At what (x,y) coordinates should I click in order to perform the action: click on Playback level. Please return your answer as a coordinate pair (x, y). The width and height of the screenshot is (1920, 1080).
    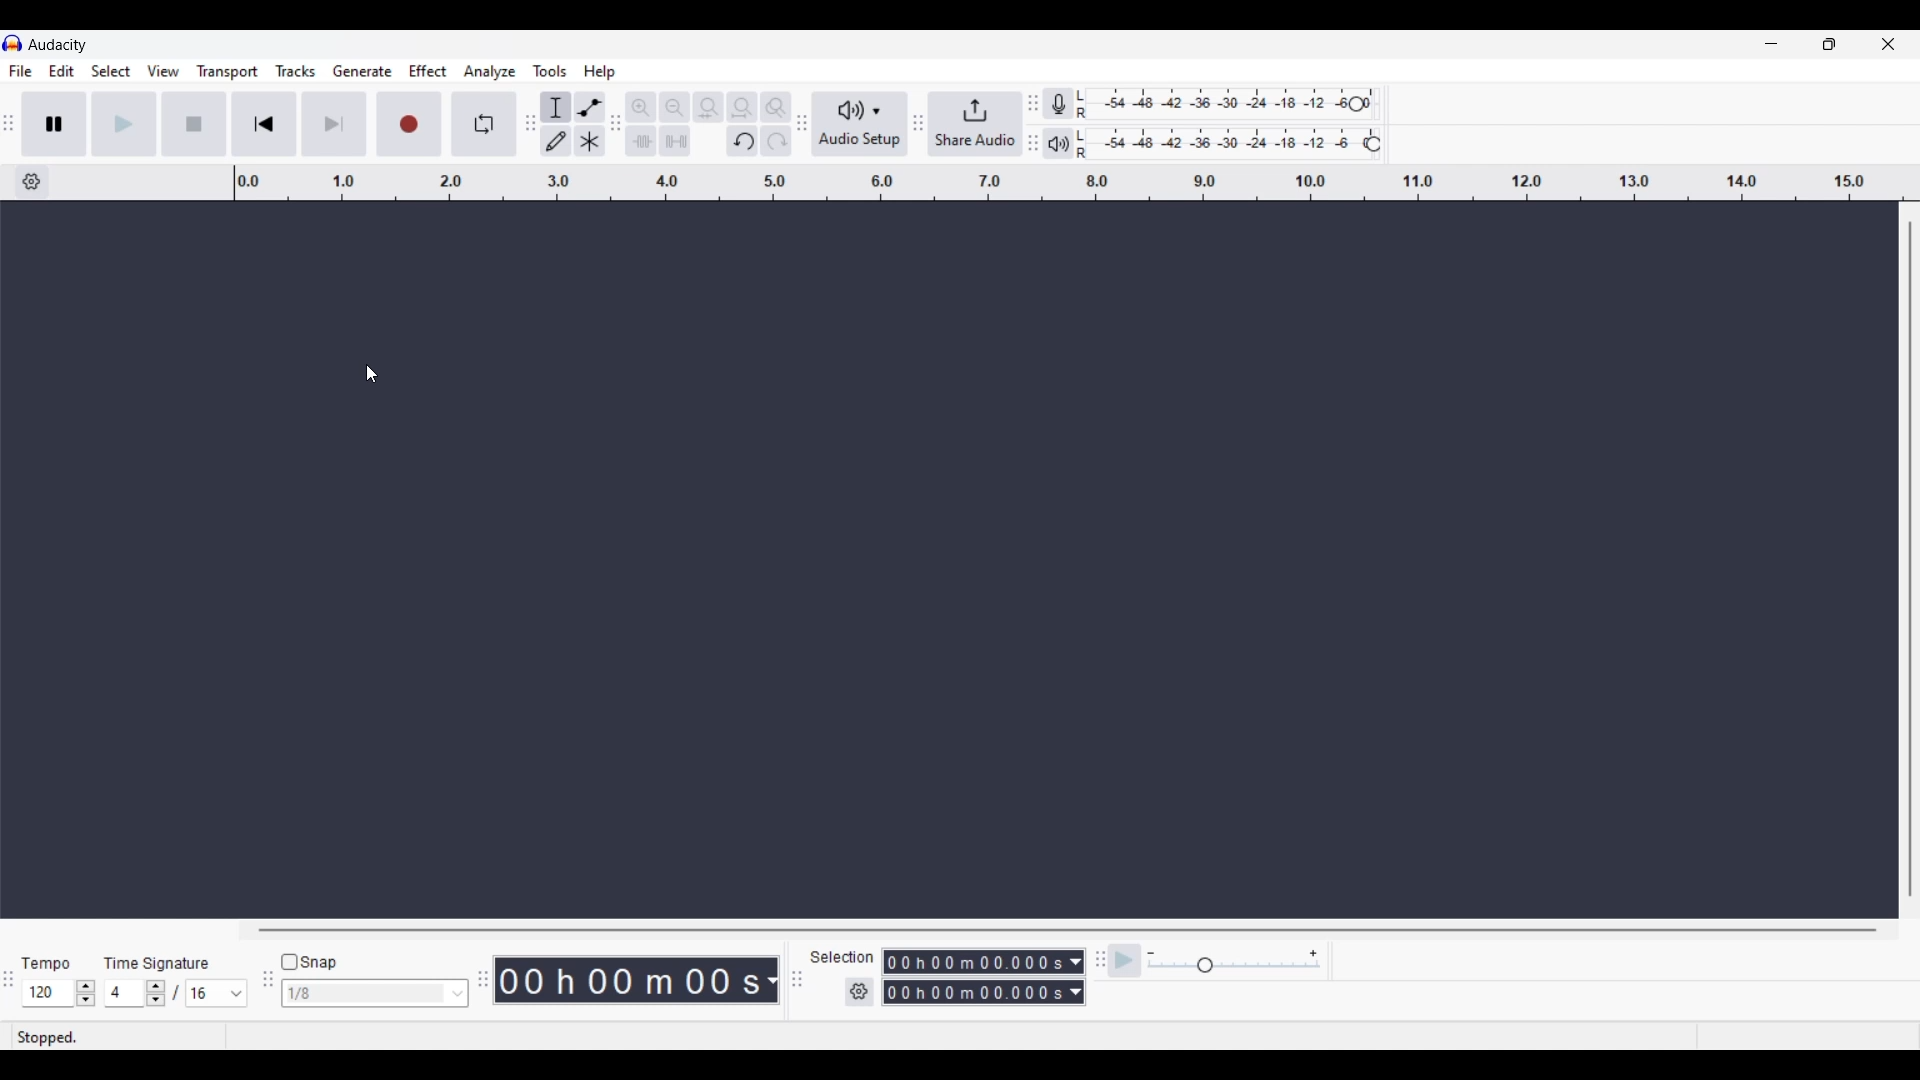
    Looking at the image, I should click on (1223, 144).